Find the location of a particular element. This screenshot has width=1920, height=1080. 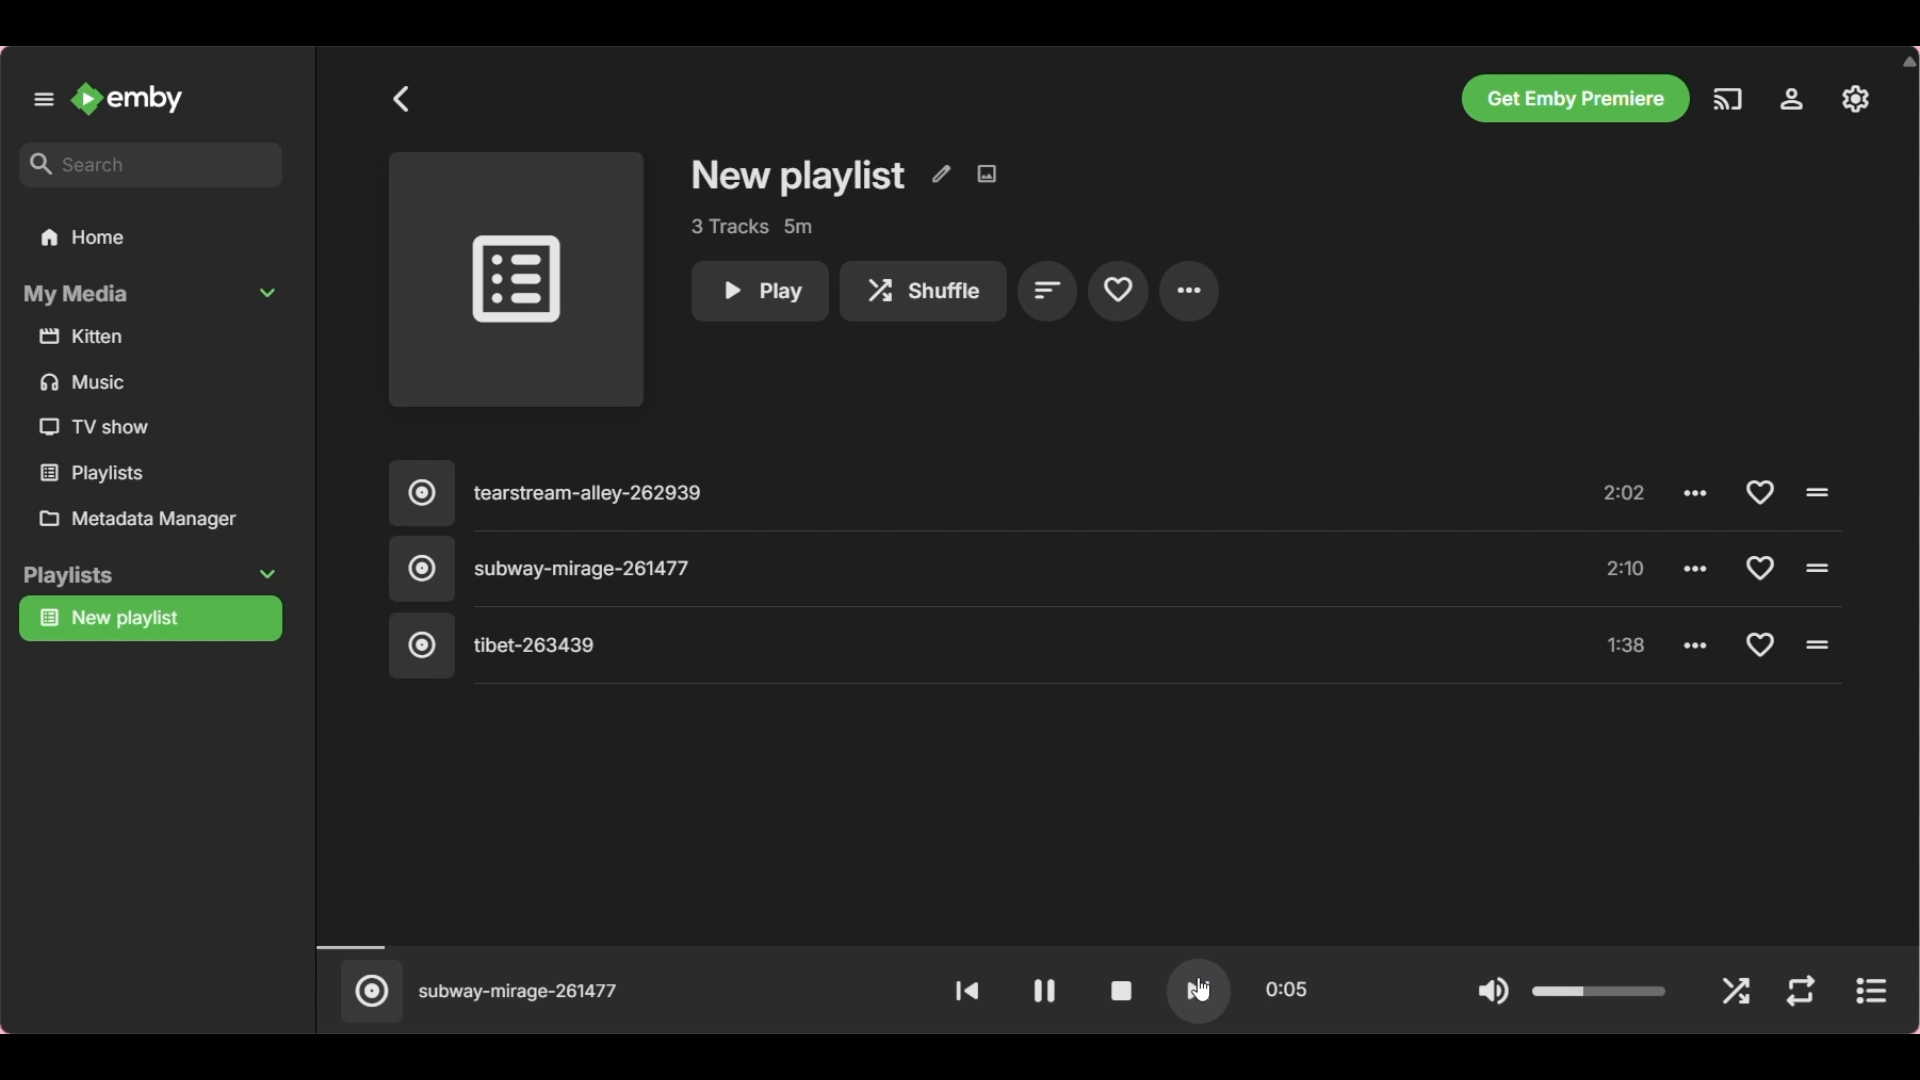

Go to home is located at coordinates (127, 98).